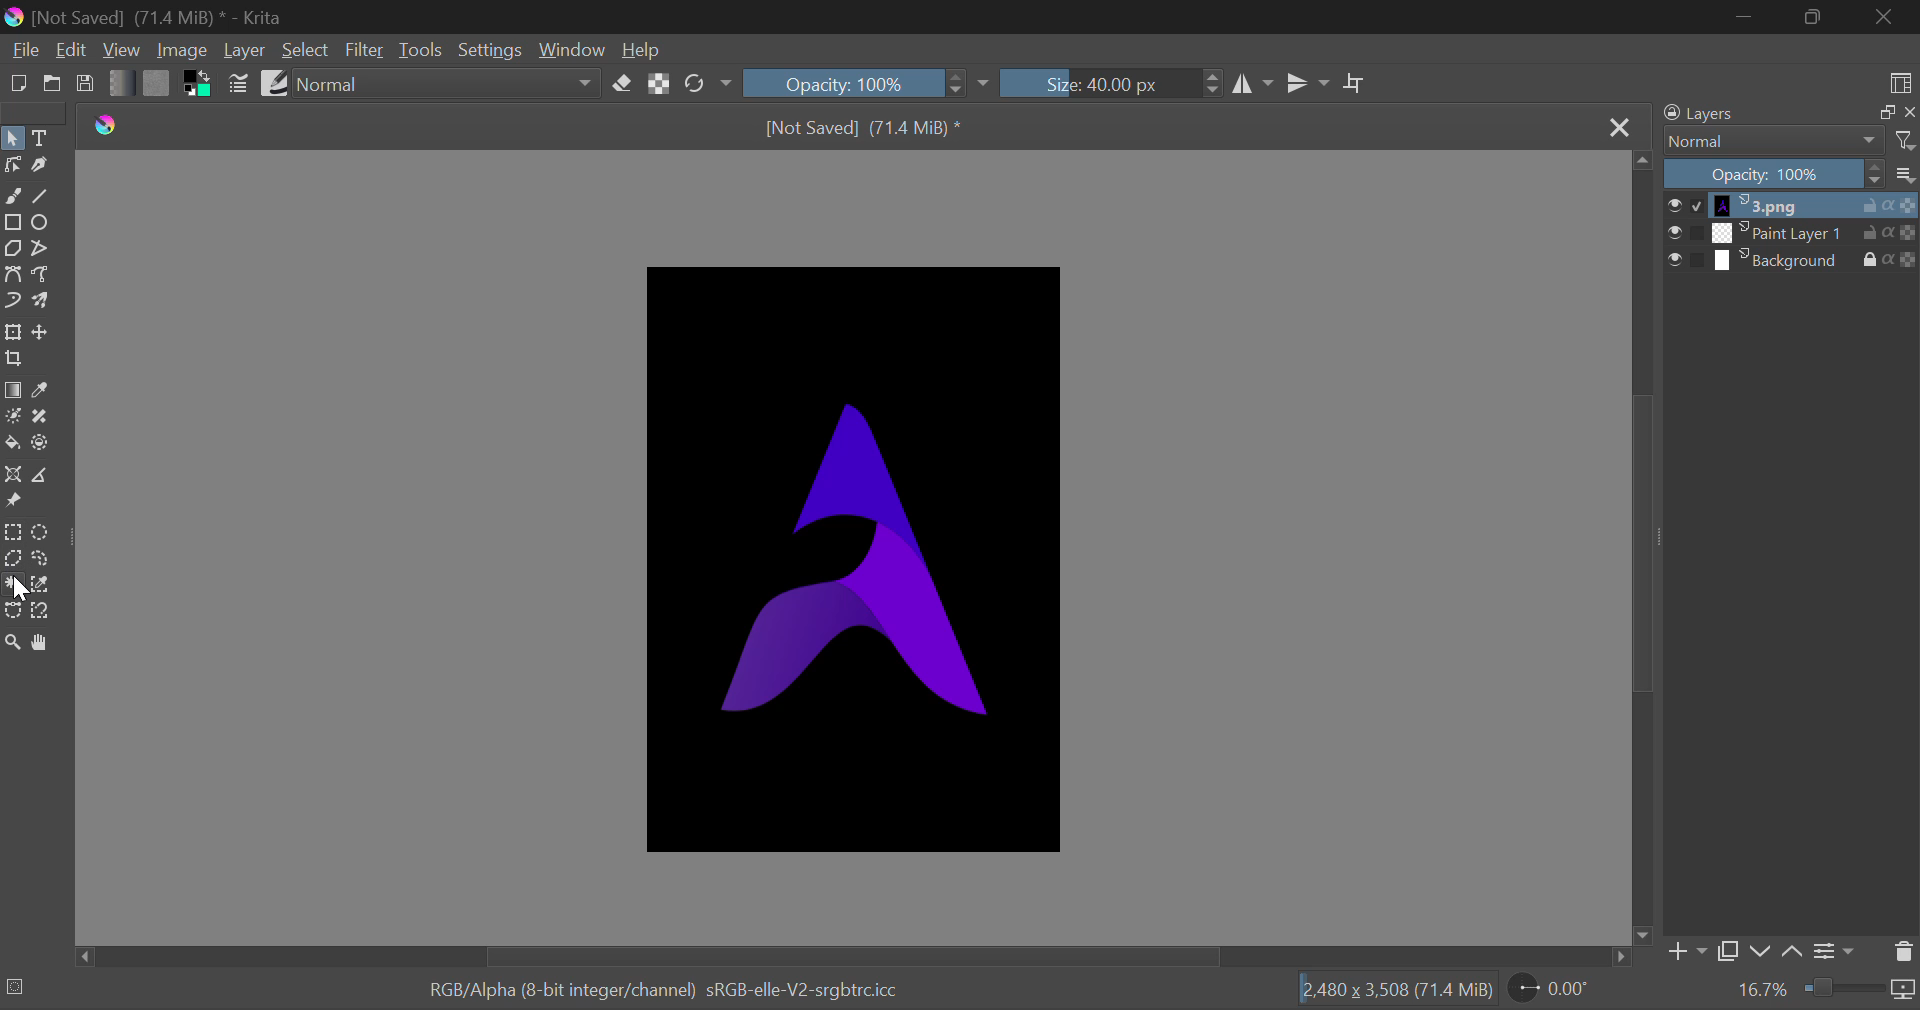 The image size is (1920, 1010). What do you see at coordinates (1816, 17) in the screenshot?
I see `Minimize` at bounding box center [1816, 17].